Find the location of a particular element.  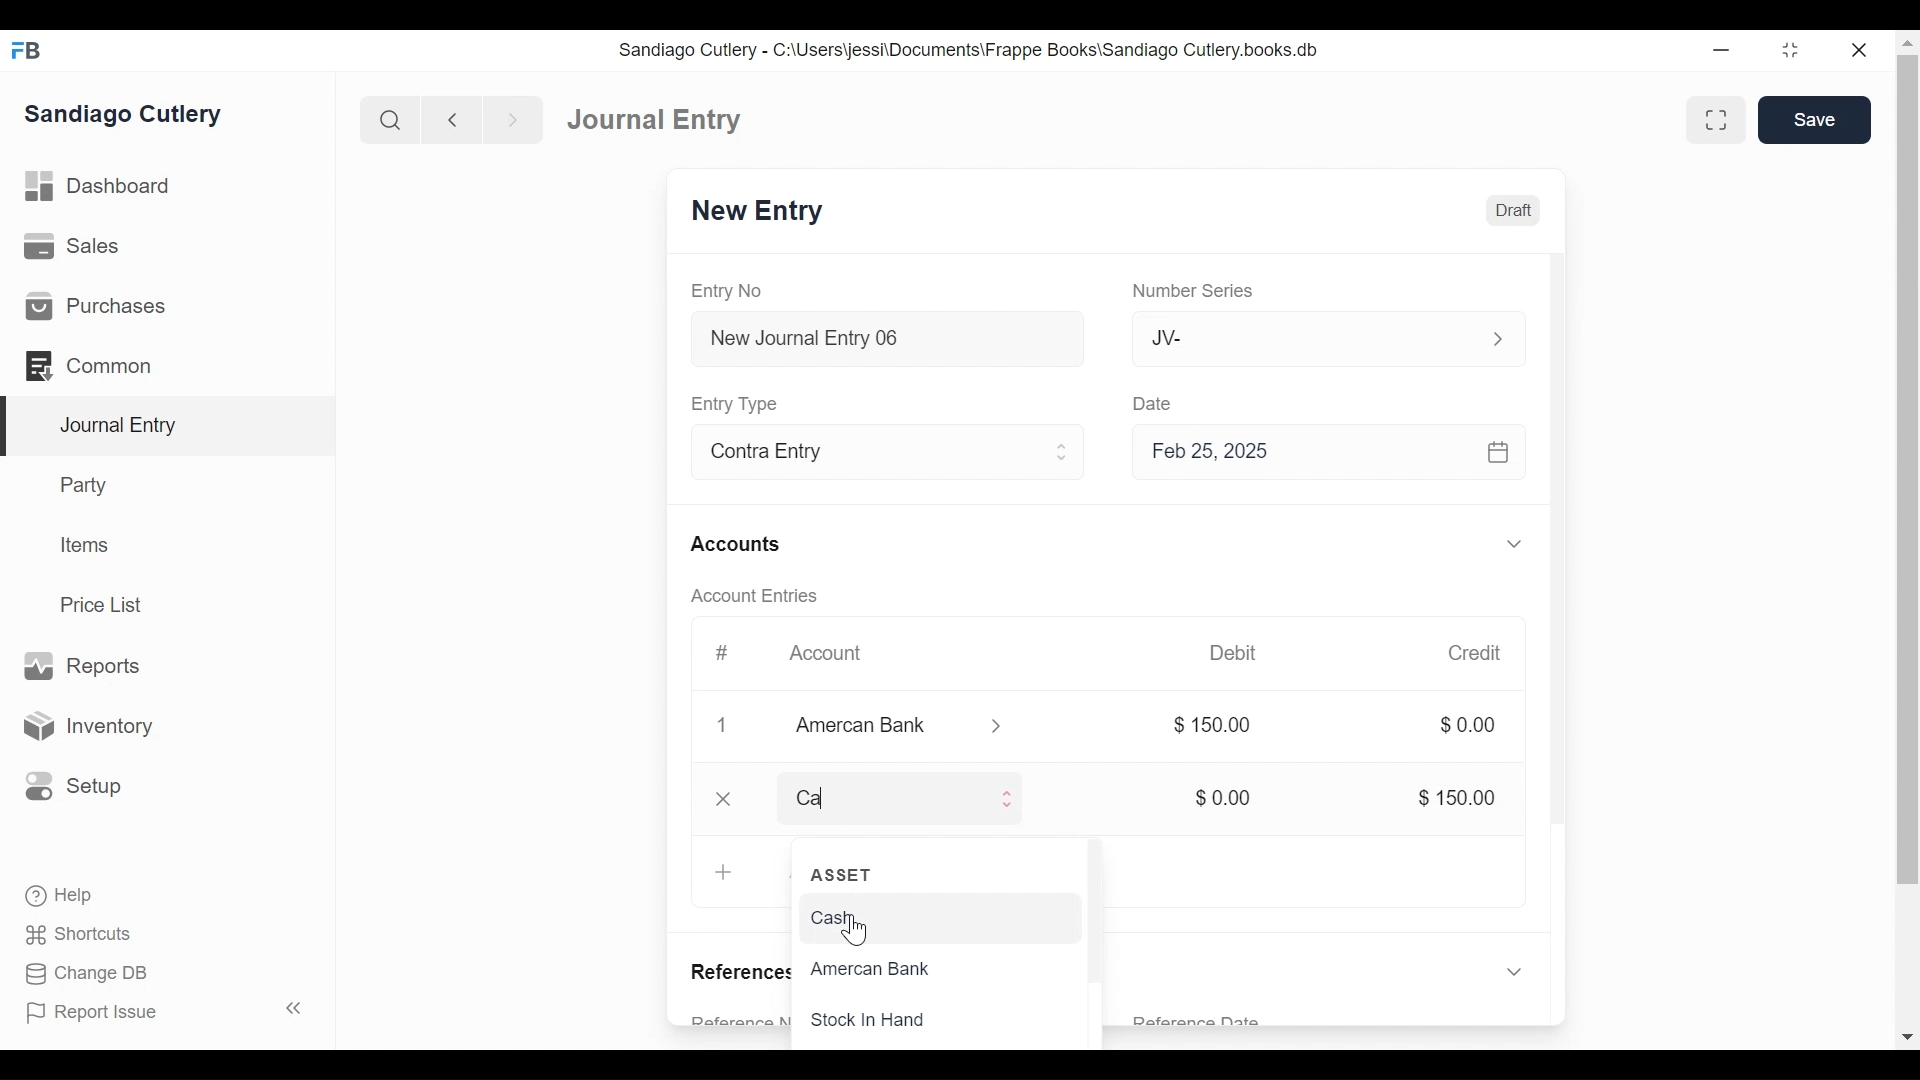

Accounts is located at coordinates (733, 545).